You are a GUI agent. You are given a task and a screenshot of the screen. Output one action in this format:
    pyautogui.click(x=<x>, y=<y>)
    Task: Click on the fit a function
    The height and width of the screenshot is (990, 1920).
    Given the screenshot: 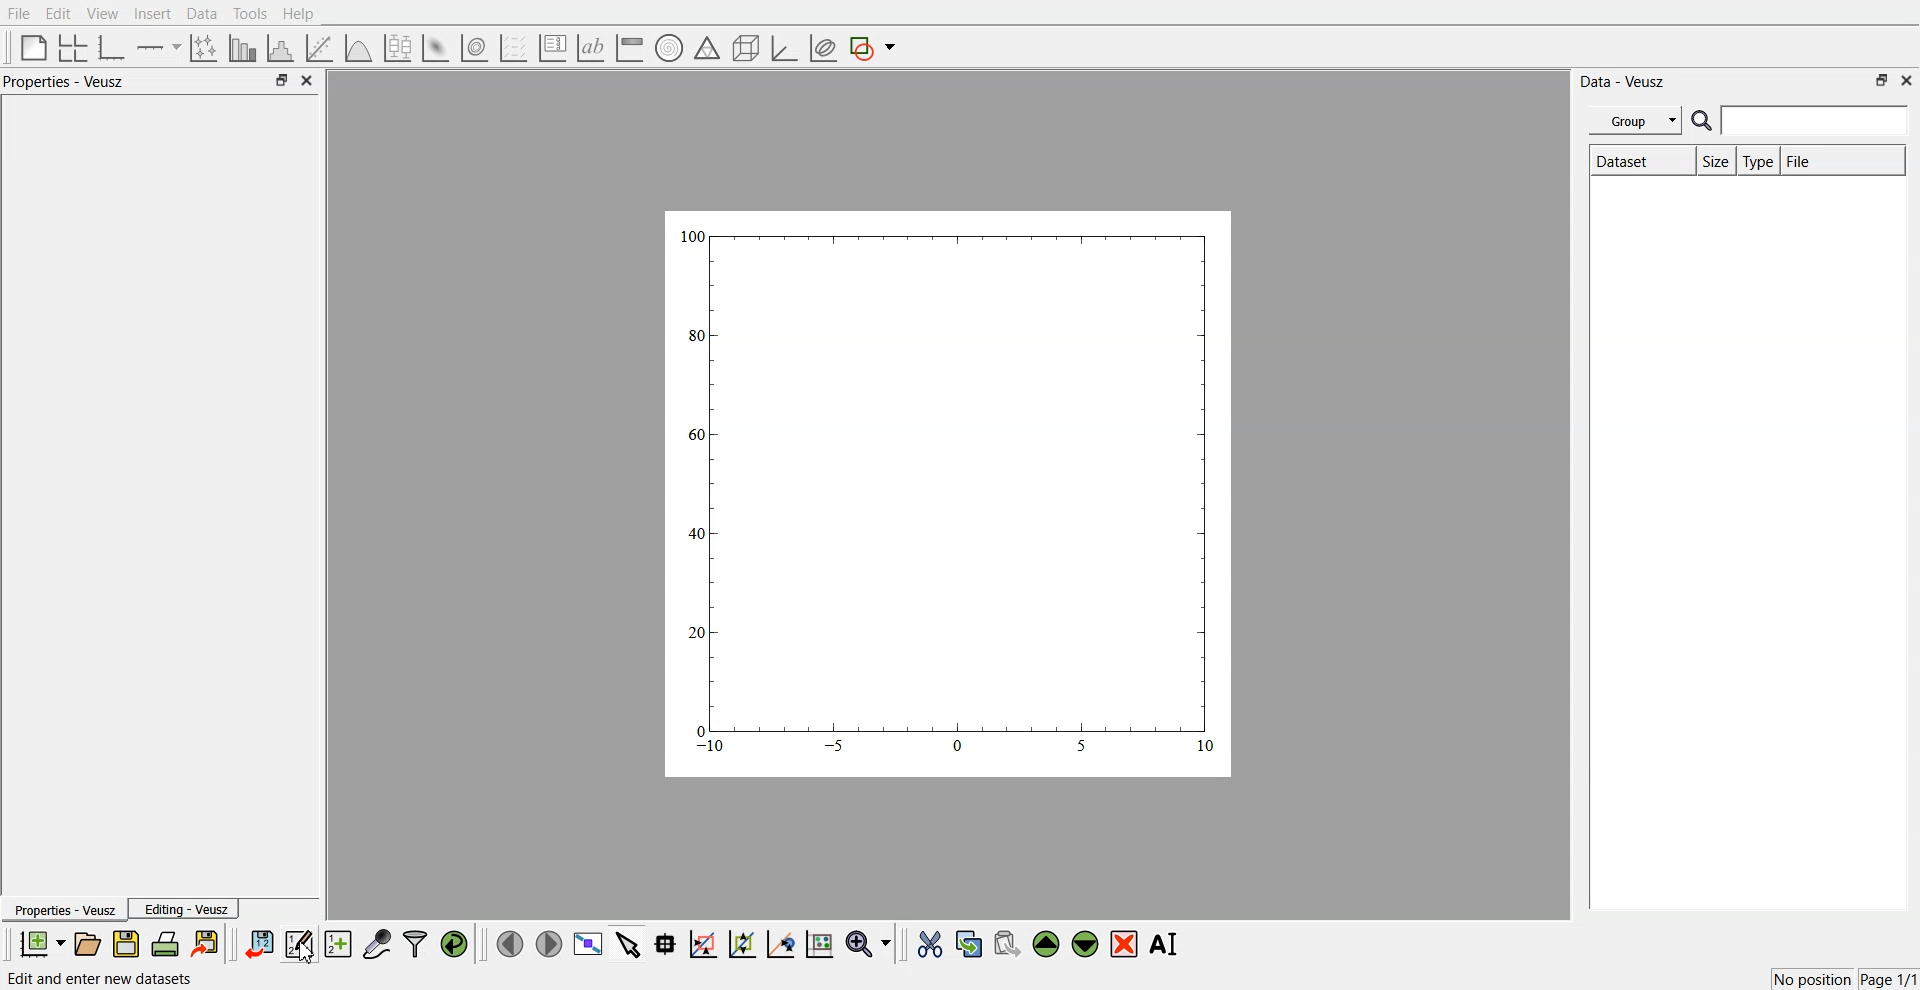 What is the action you would take?
    pyautogui.click(x=321, y=46)
    